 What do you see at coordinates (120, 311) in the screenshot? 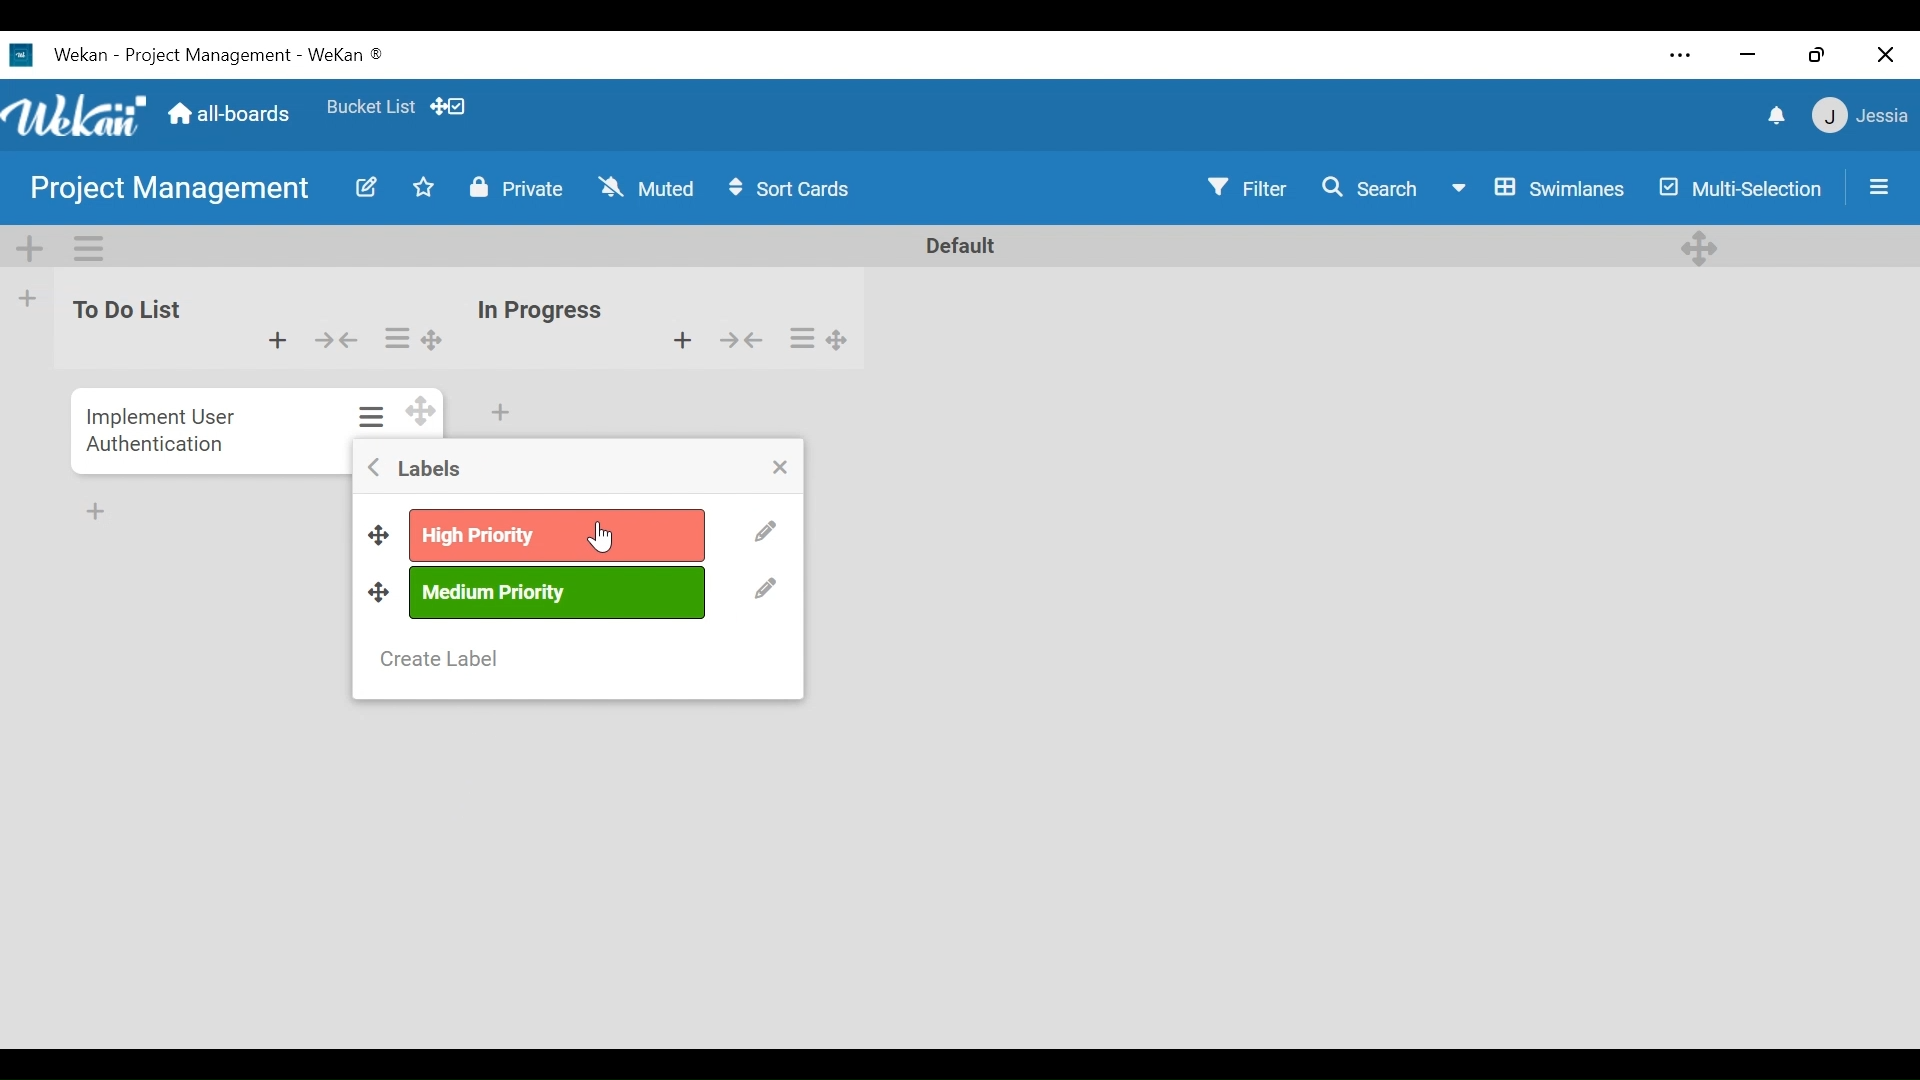
I see `To Do List` at bounding box center [120, 311].